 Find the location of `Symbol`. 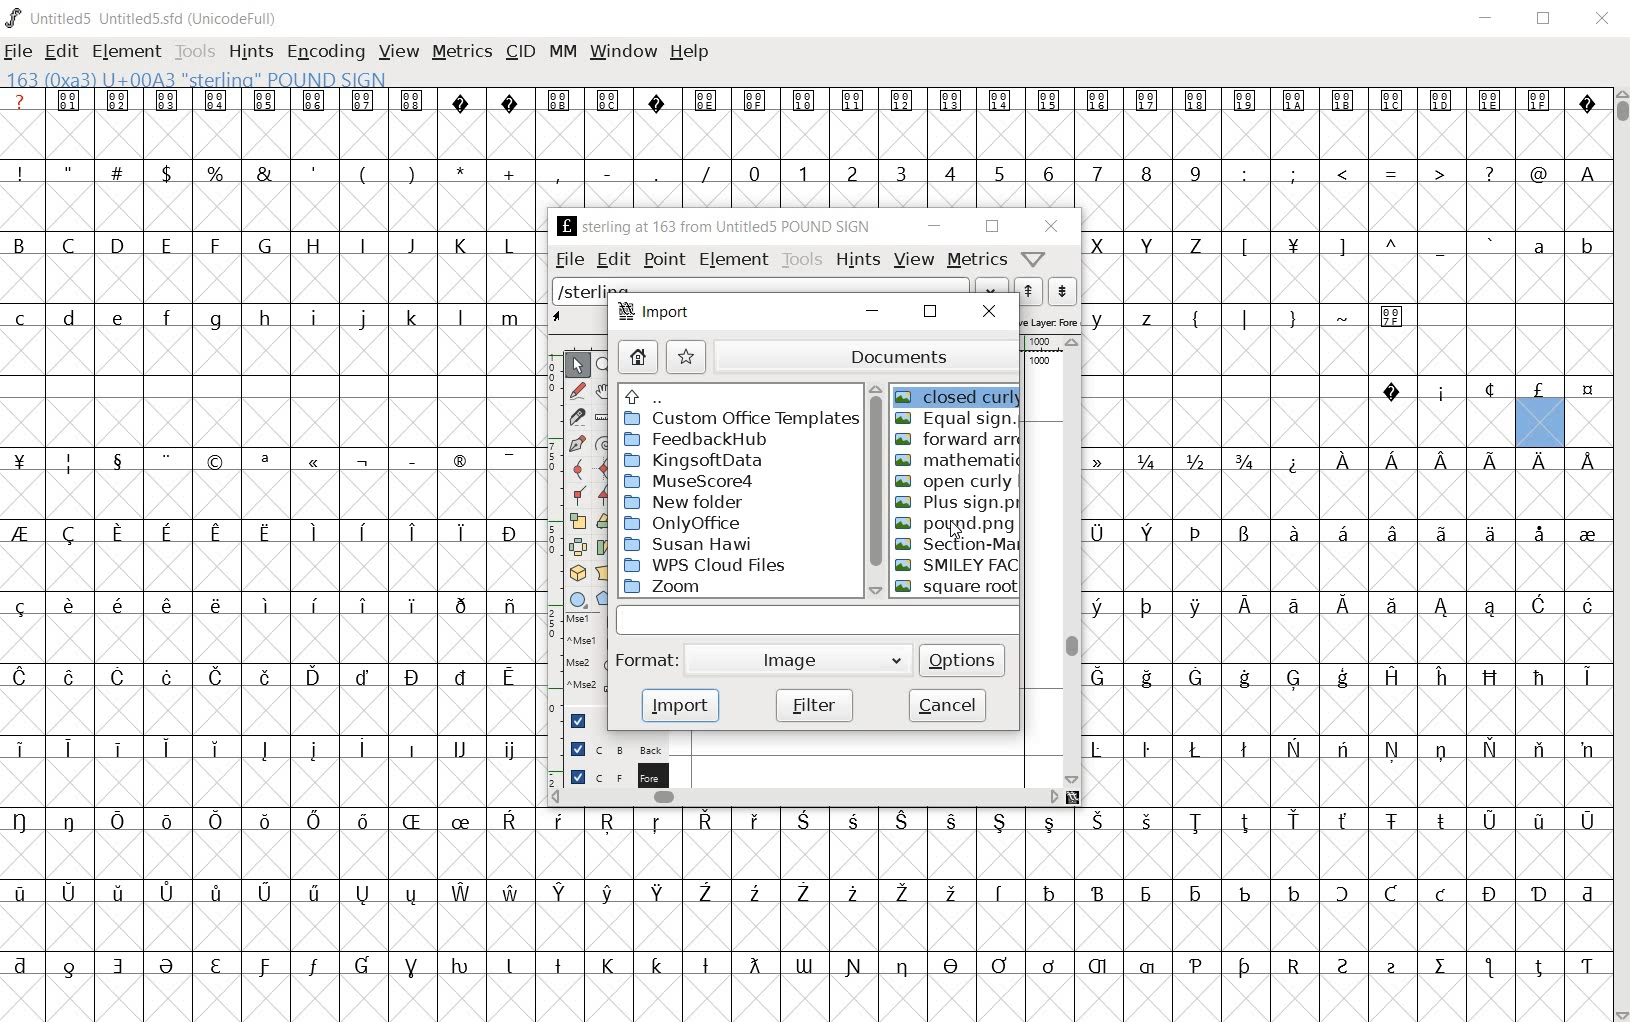

Symbol is located at coordinates (118, 677).